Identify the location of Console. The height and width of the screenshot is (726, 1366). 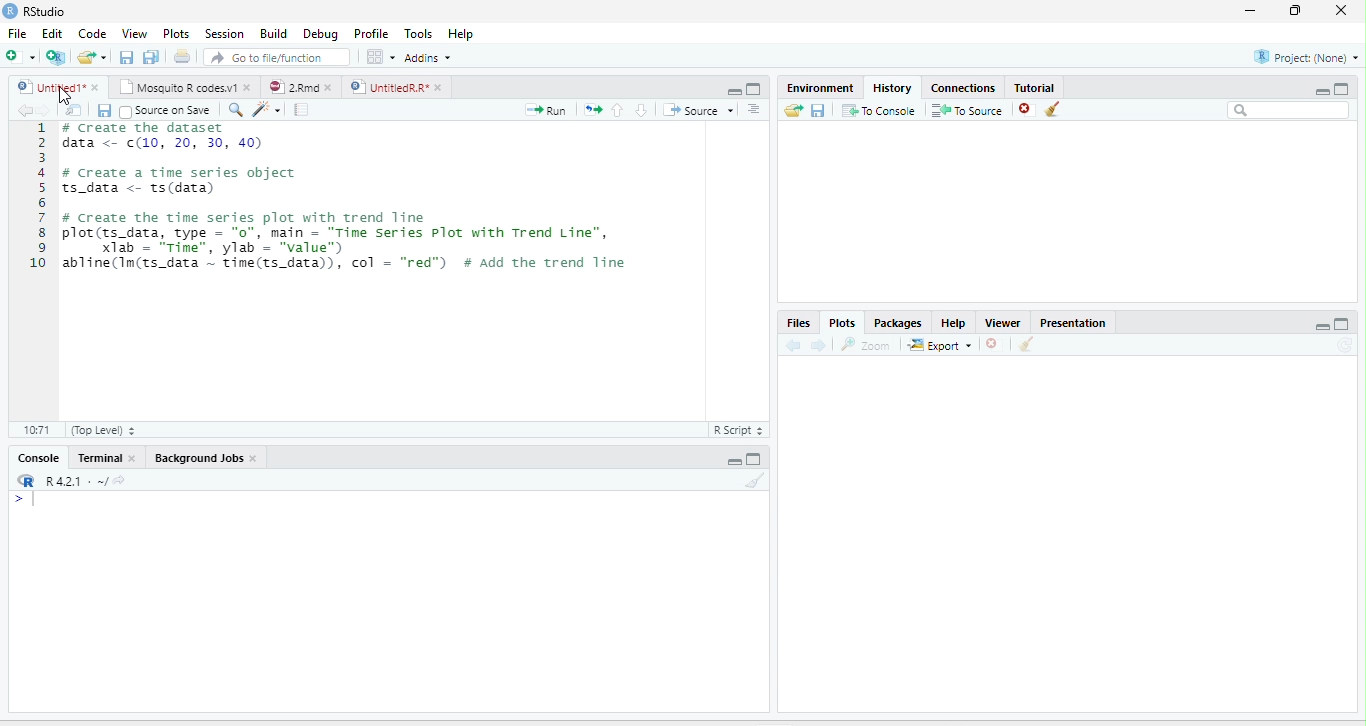
(39, 458).